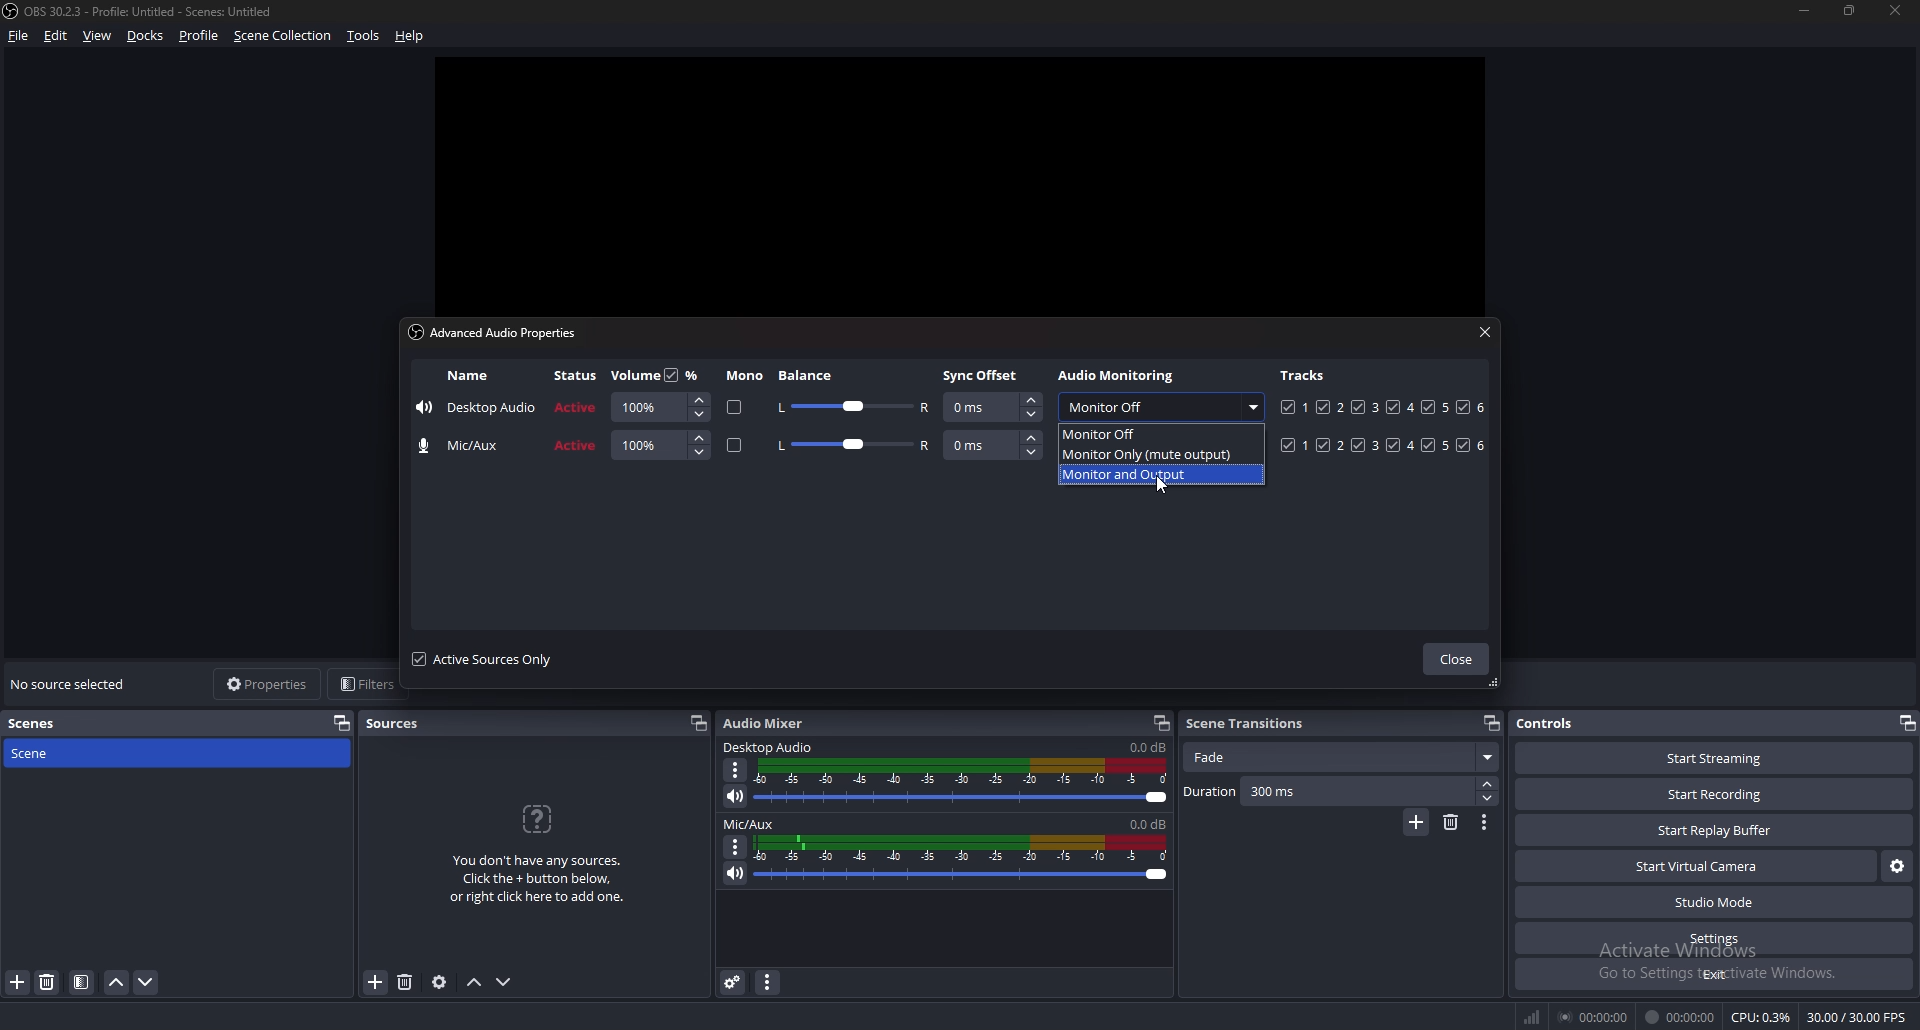 The height and width of the screenshot is (1030, 1920). What do you see at coordinates (1717, 793) in the screenshot?
I see `start recording` at bounding box center [1717, 793].